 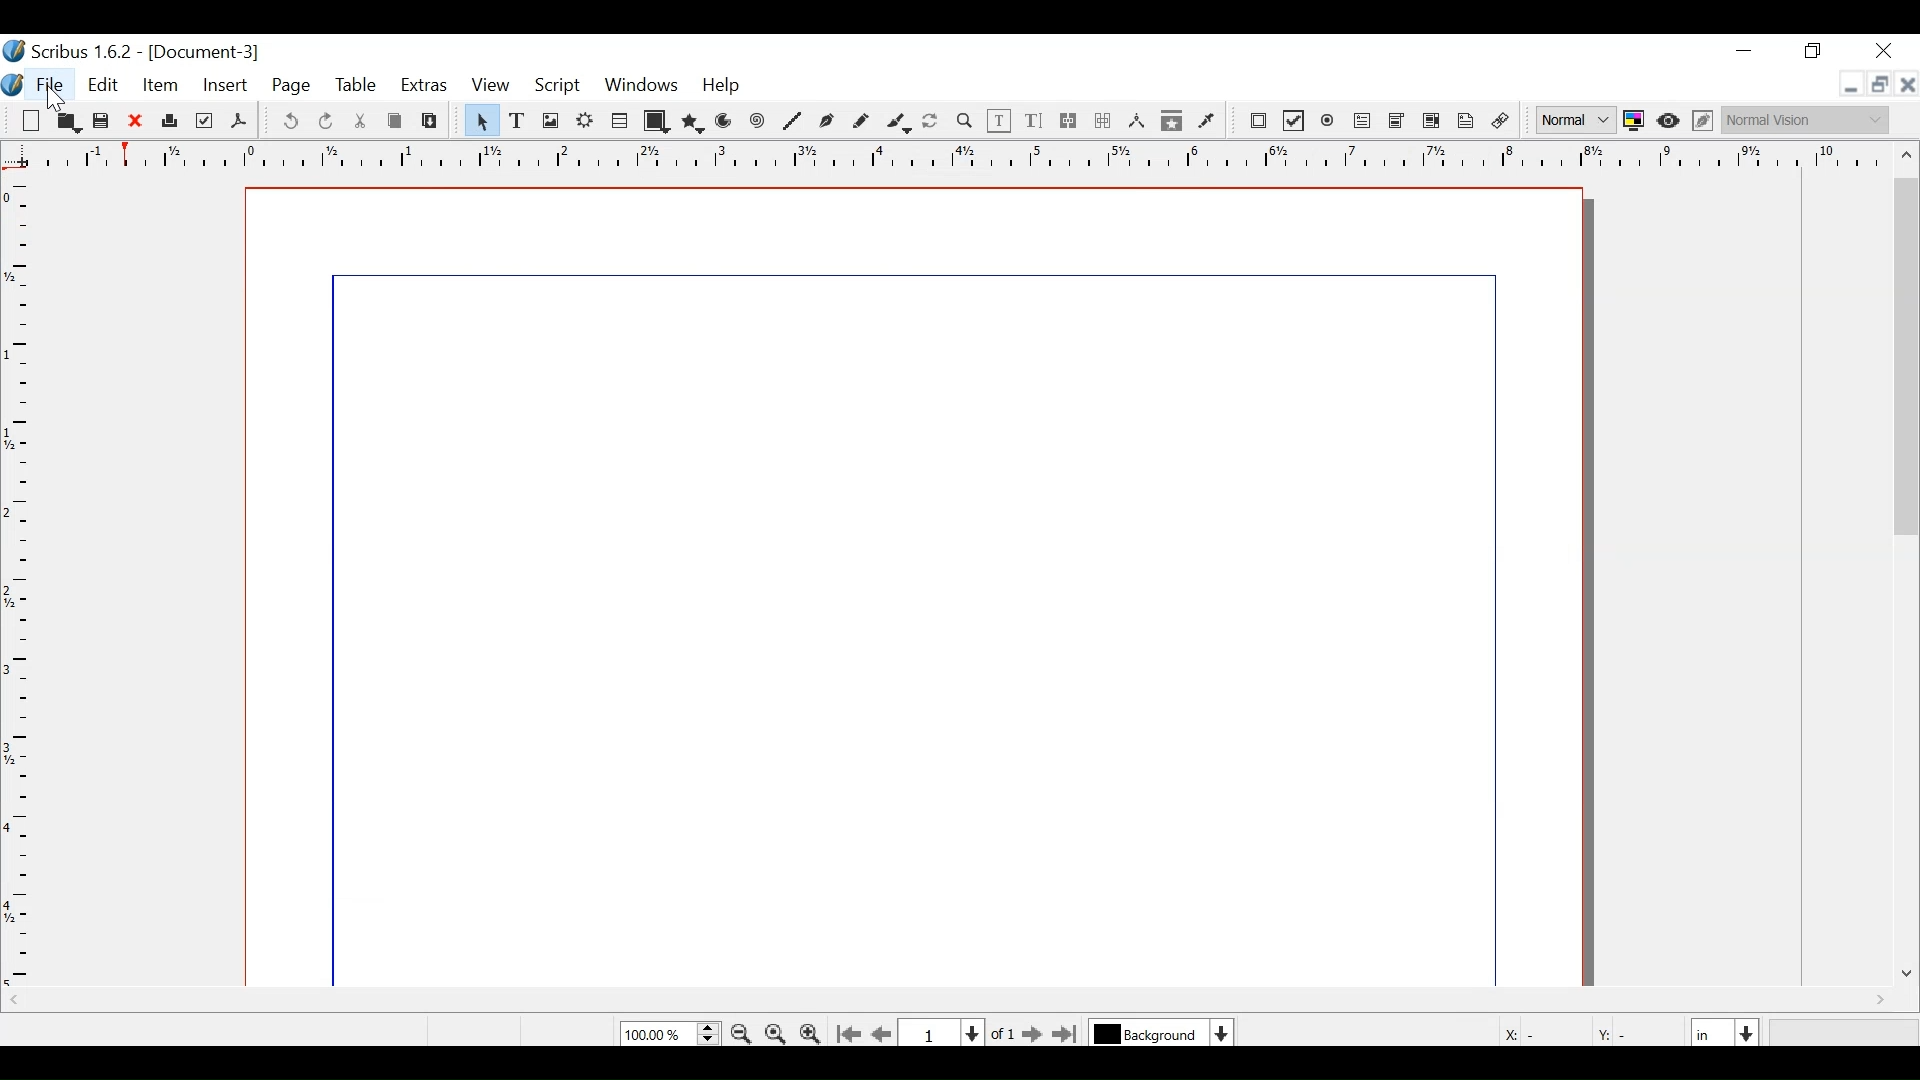 What do you see at coordinates (1328, 121) in the screenshot?
I see `PDF Radio Button` at bounding box center [1328, 121].